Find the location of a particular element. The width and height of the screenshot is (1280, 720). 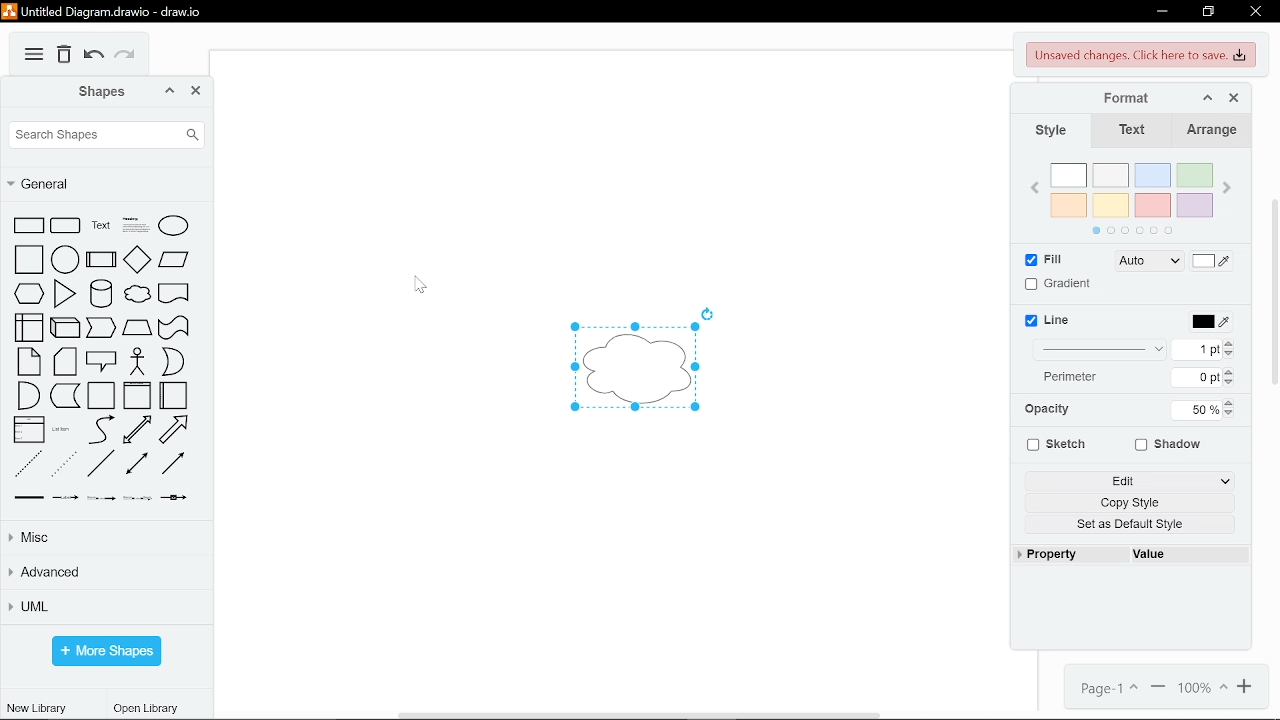

blue is located at coordinates (1154, 176).